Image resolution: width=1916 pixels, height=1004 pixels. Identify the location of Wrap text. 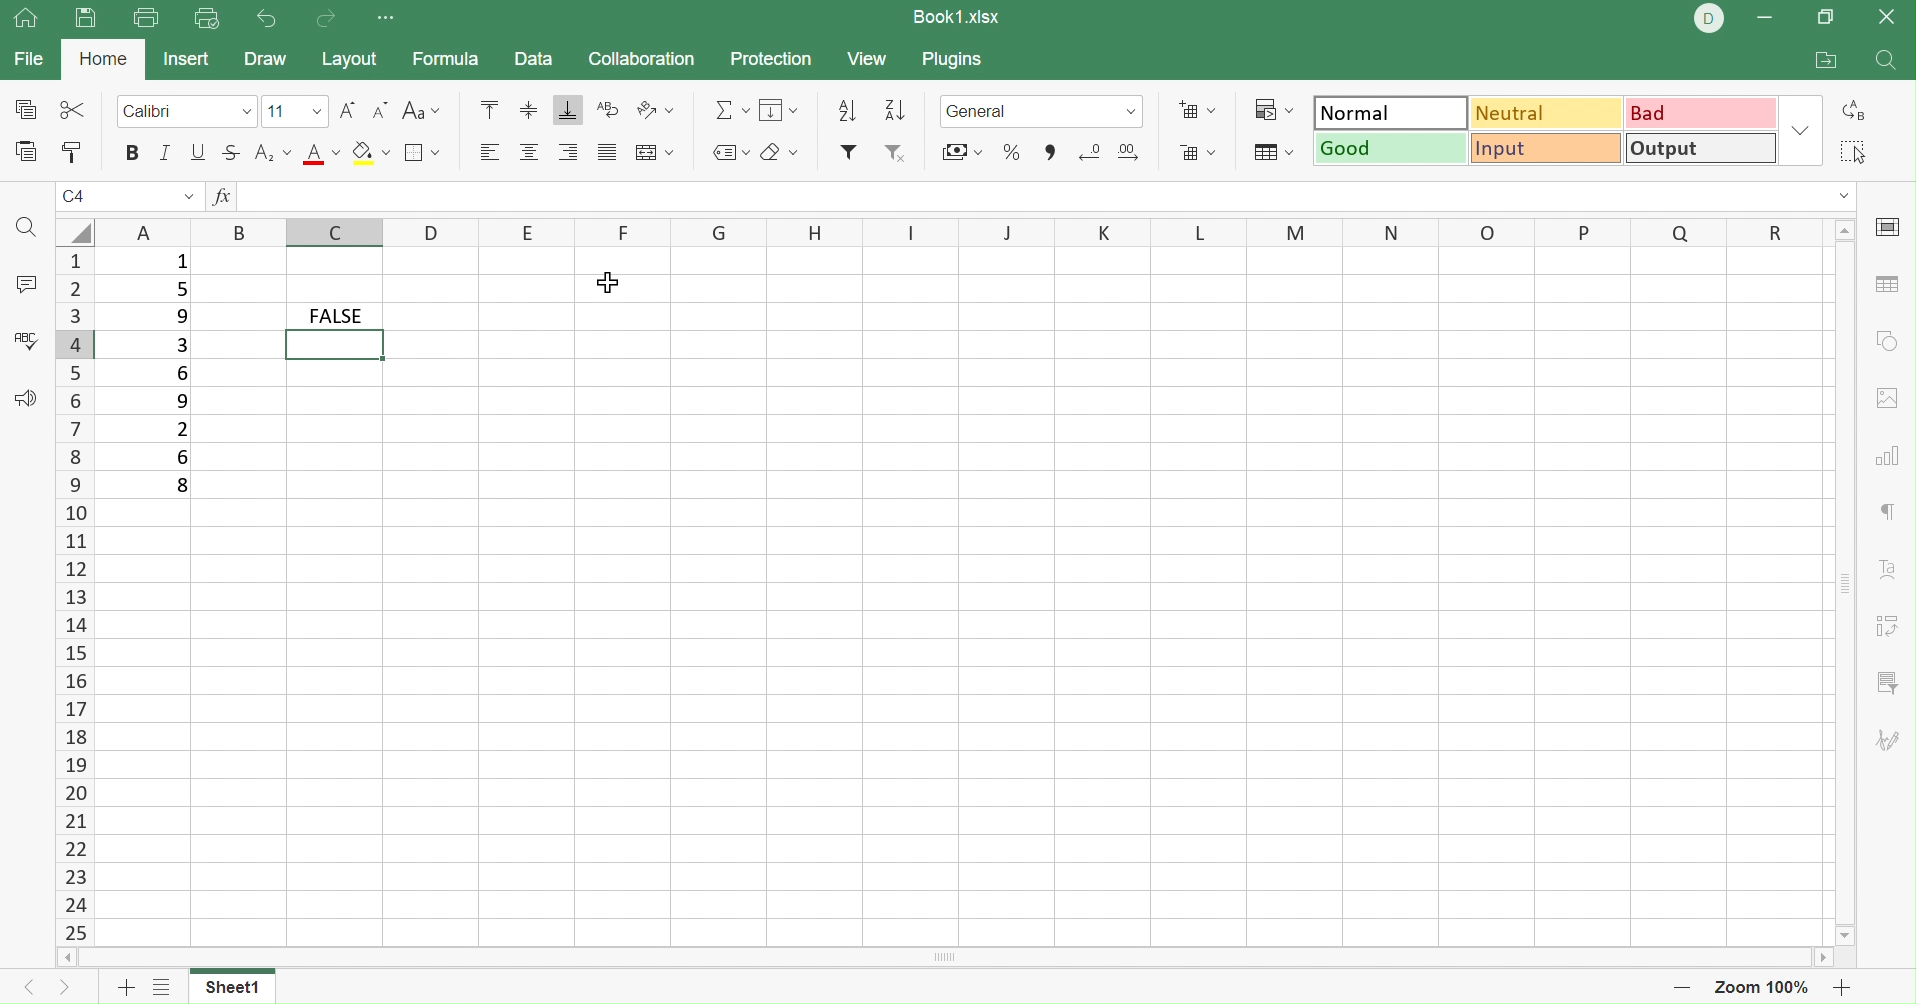
(606, 108).